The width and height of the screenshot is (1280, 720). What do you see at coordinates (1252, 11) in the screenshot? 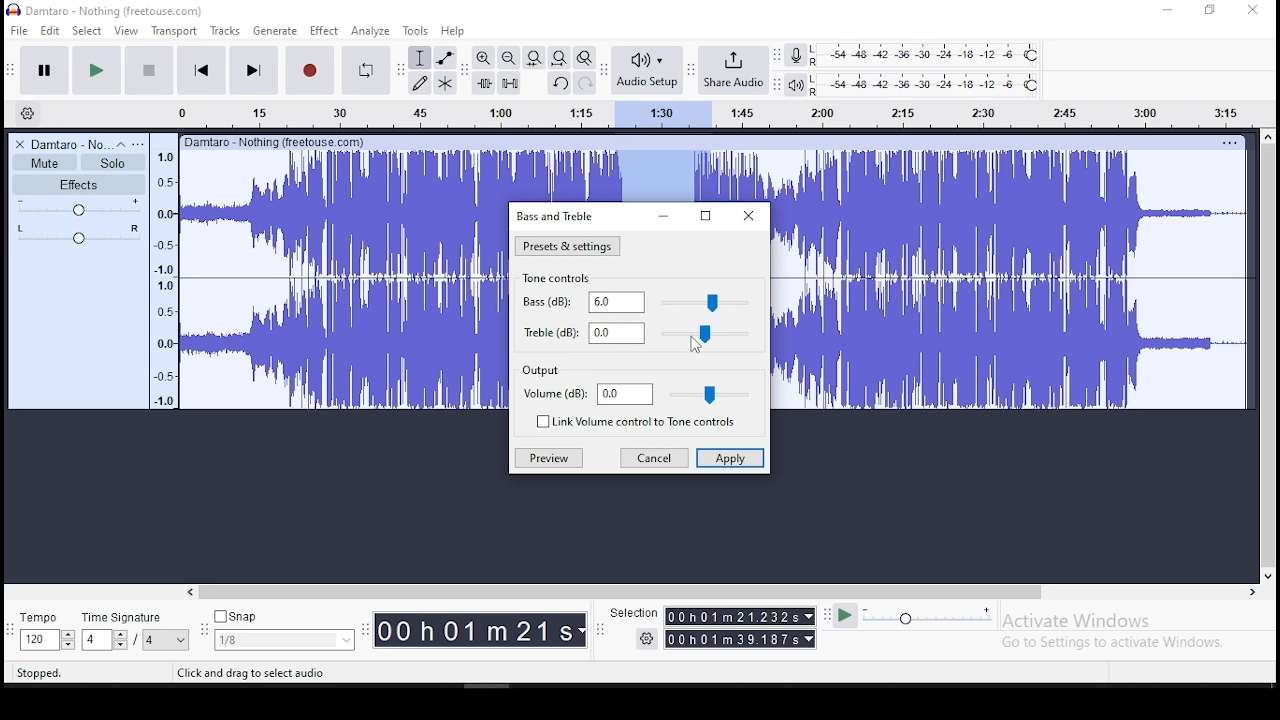
I see `close` at bounding box center [1252, 11].